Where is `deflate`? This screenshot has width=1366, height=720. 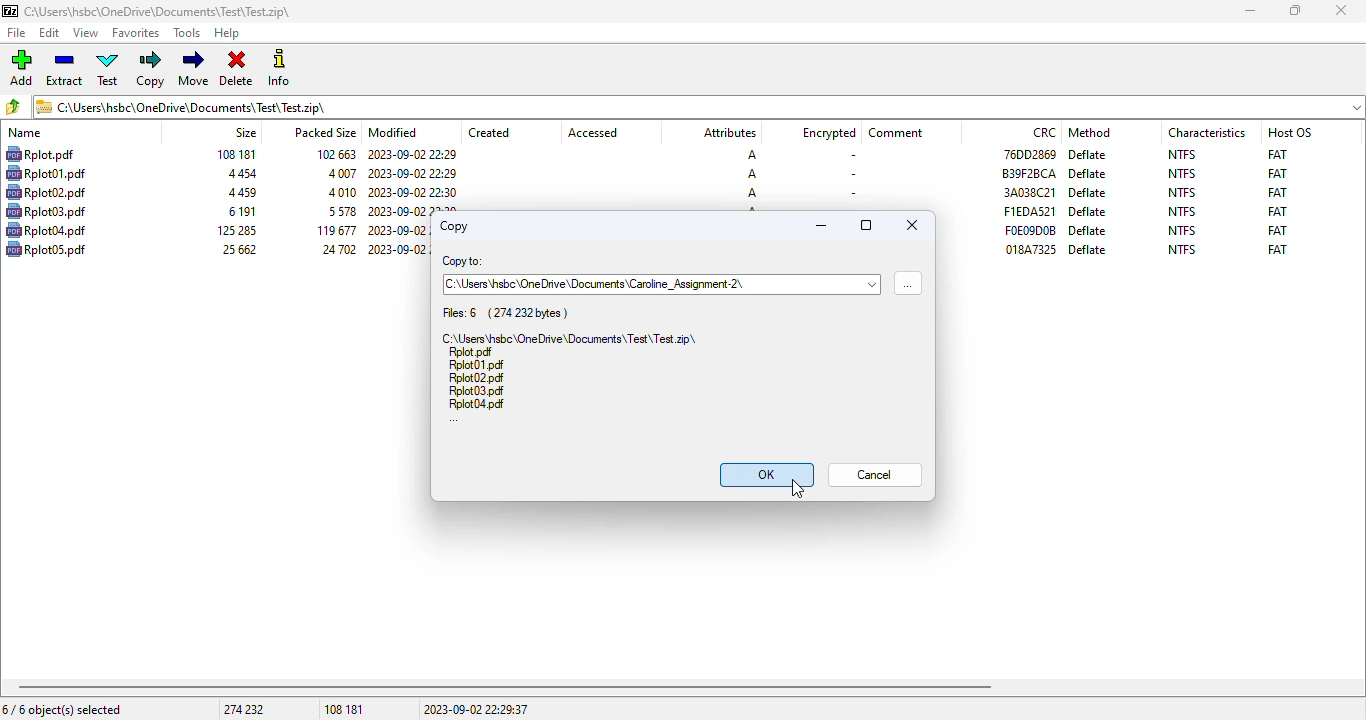 deflate is located at coordinates (1089, 230).